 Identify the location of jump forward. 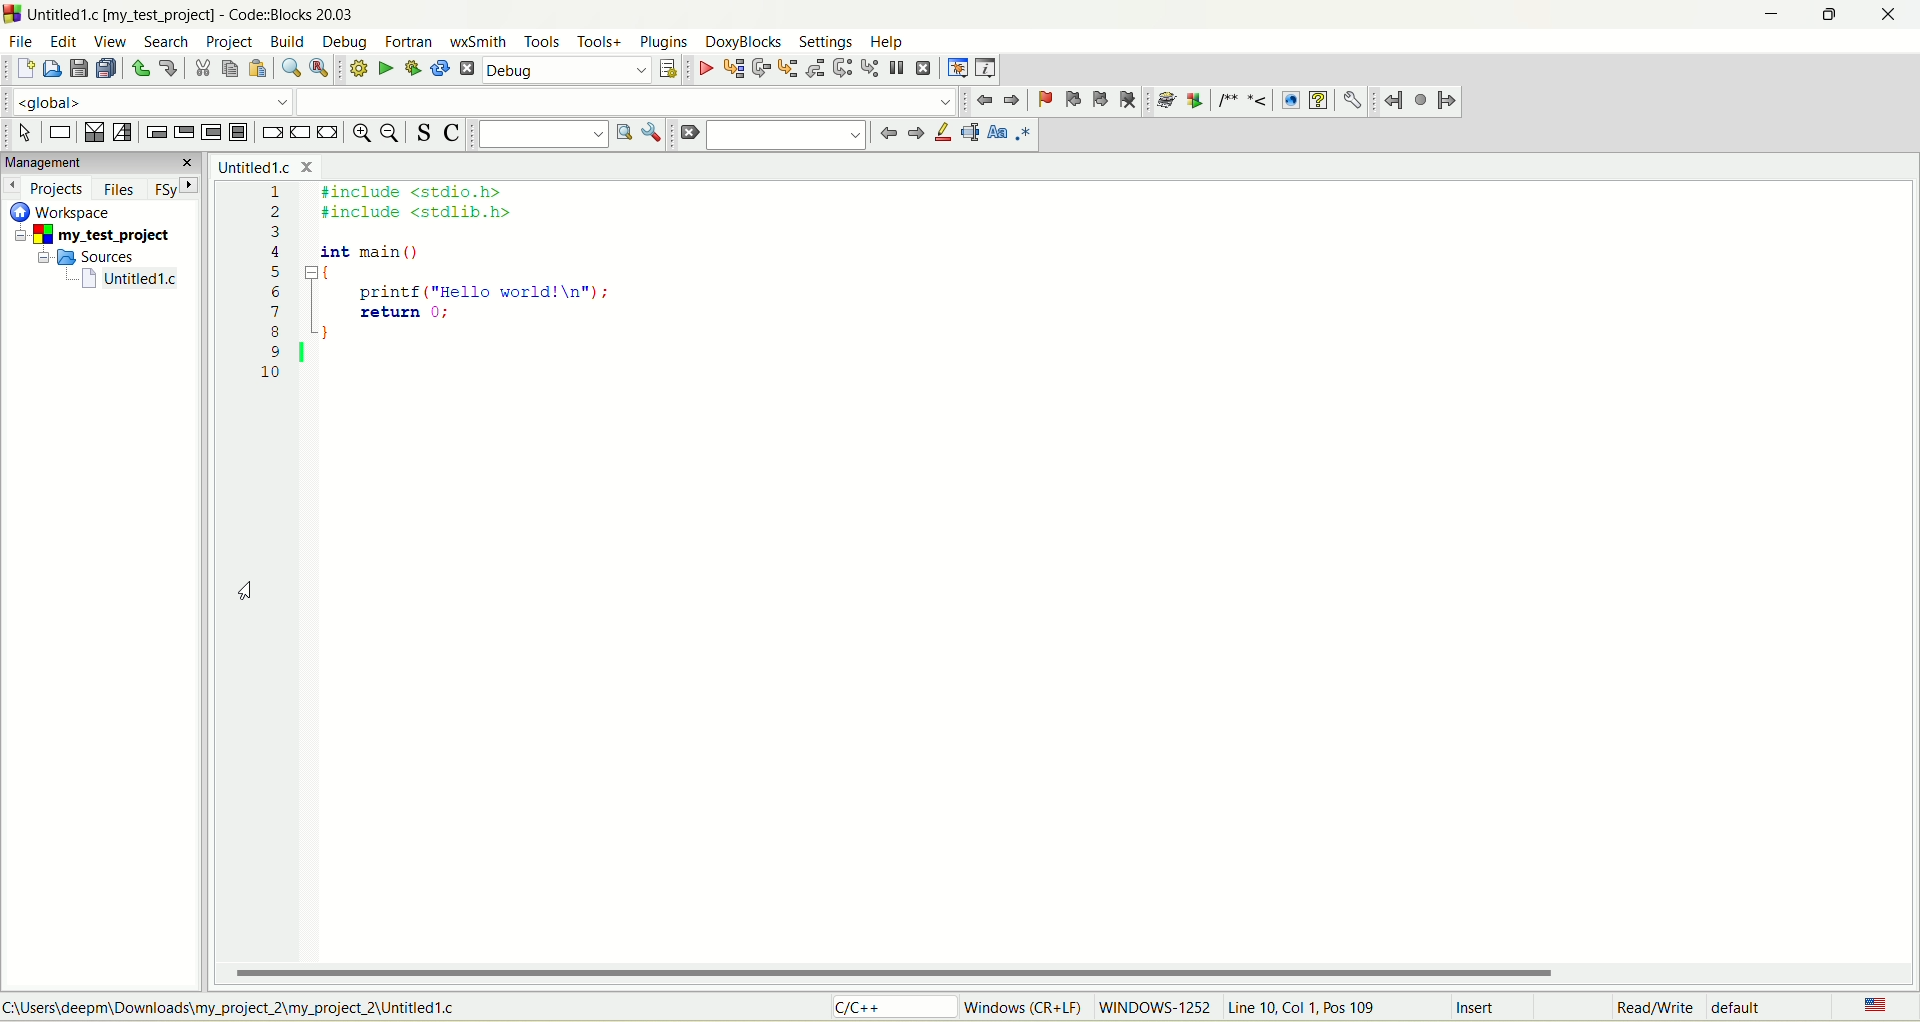
(1013, 102).